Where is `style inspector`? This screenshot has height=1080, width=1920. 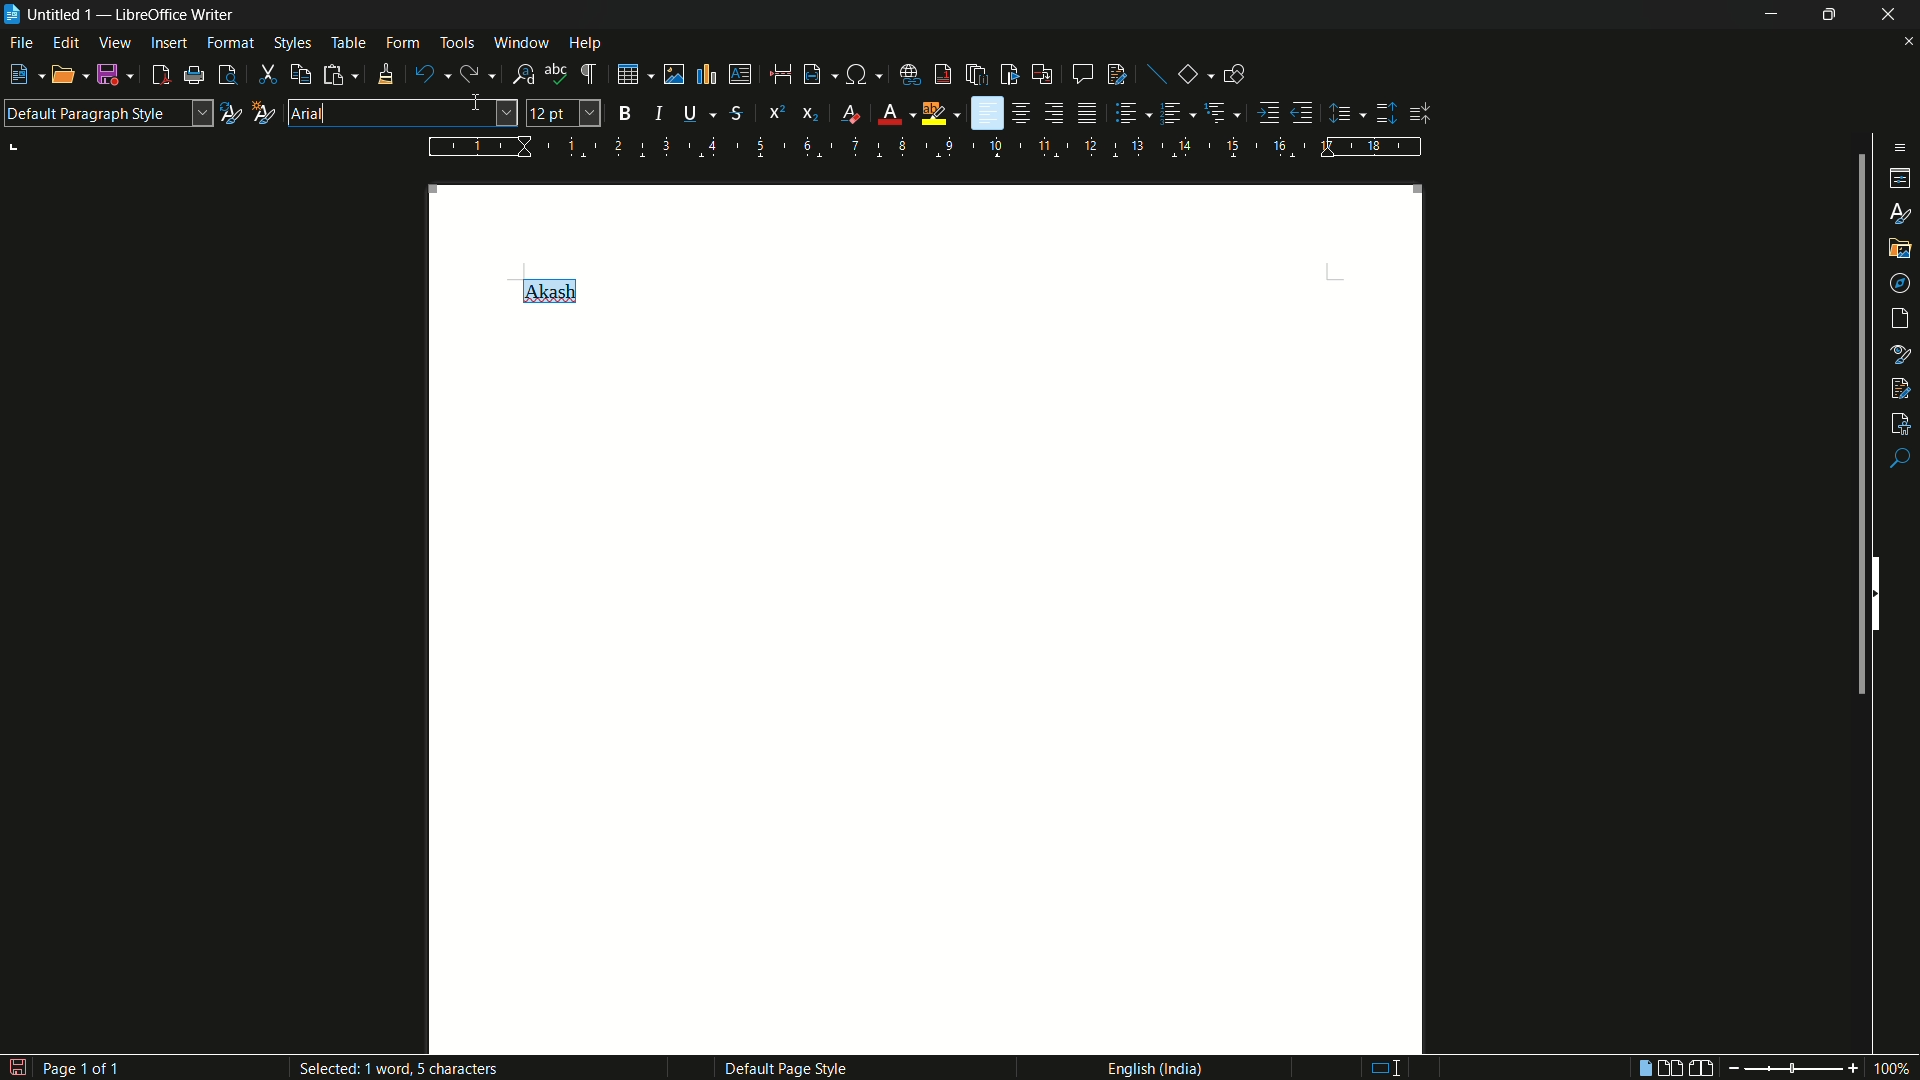 style inspector is located at coordinates (1901, 352).